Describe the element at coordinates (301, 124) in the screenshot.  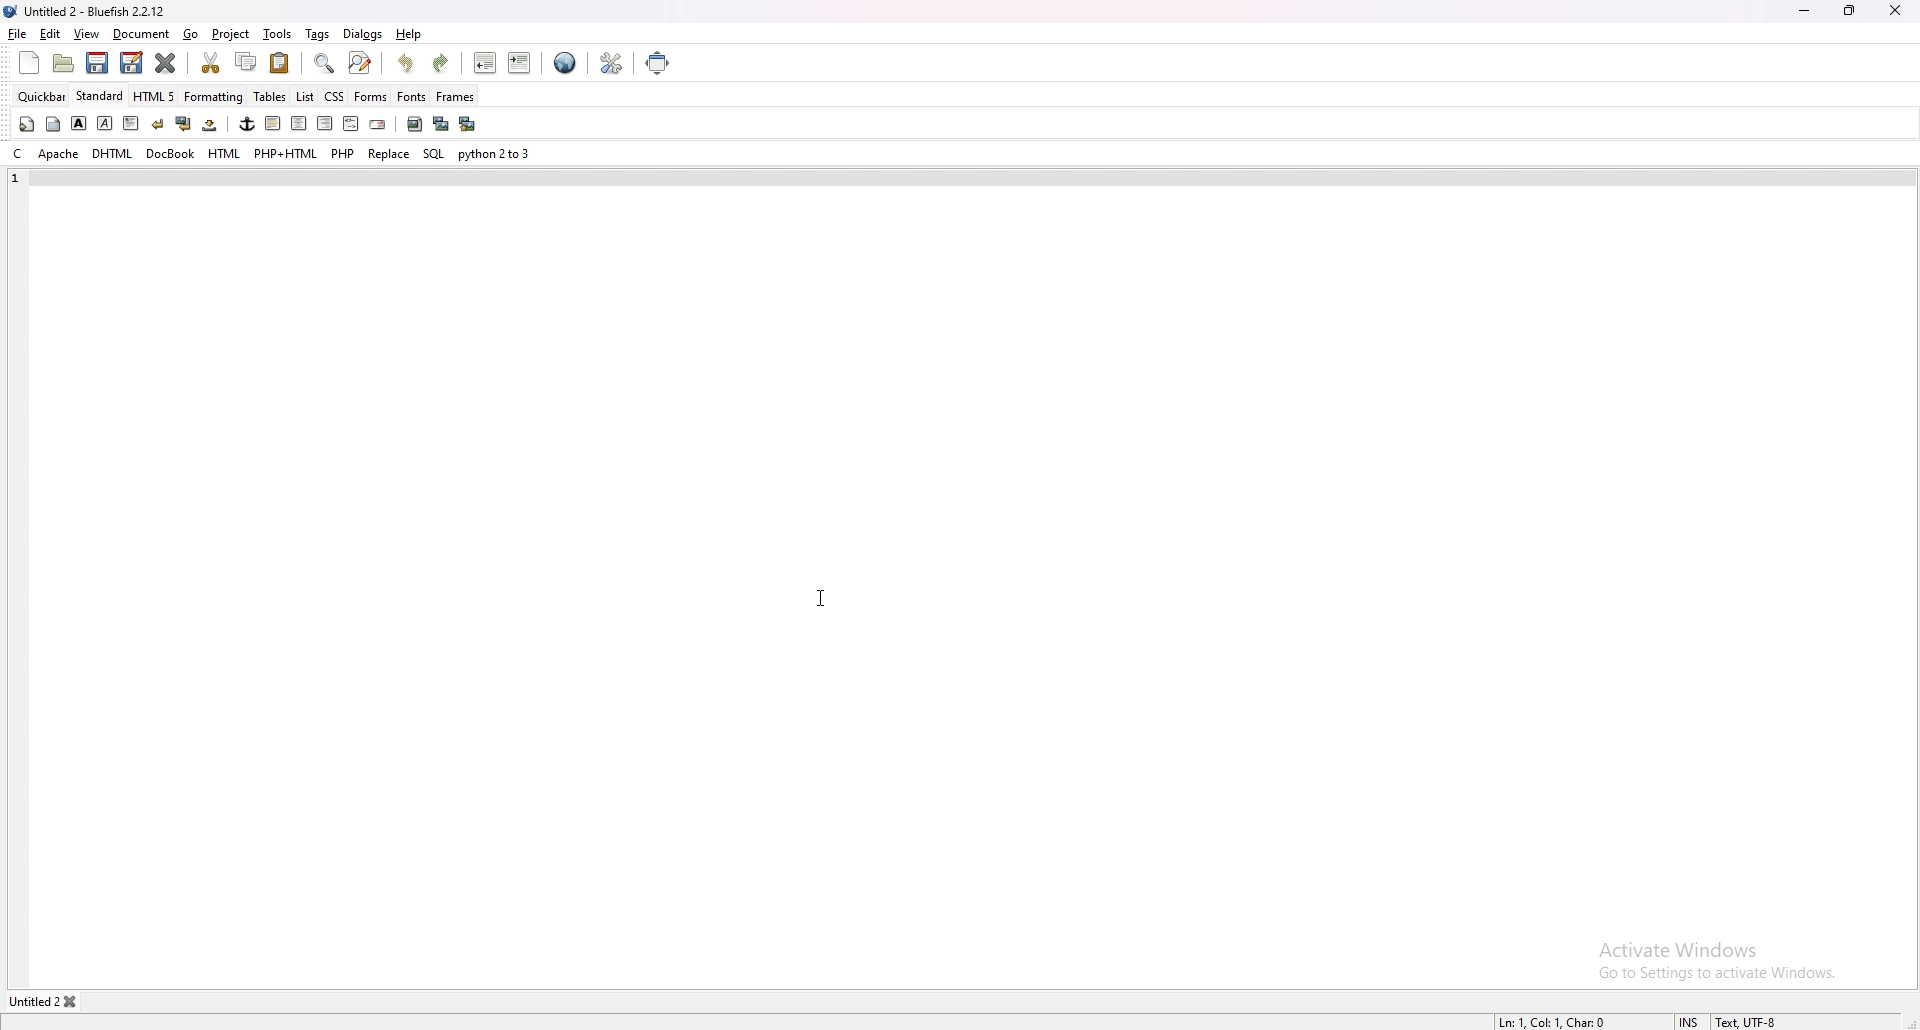
I see `center` at that location.